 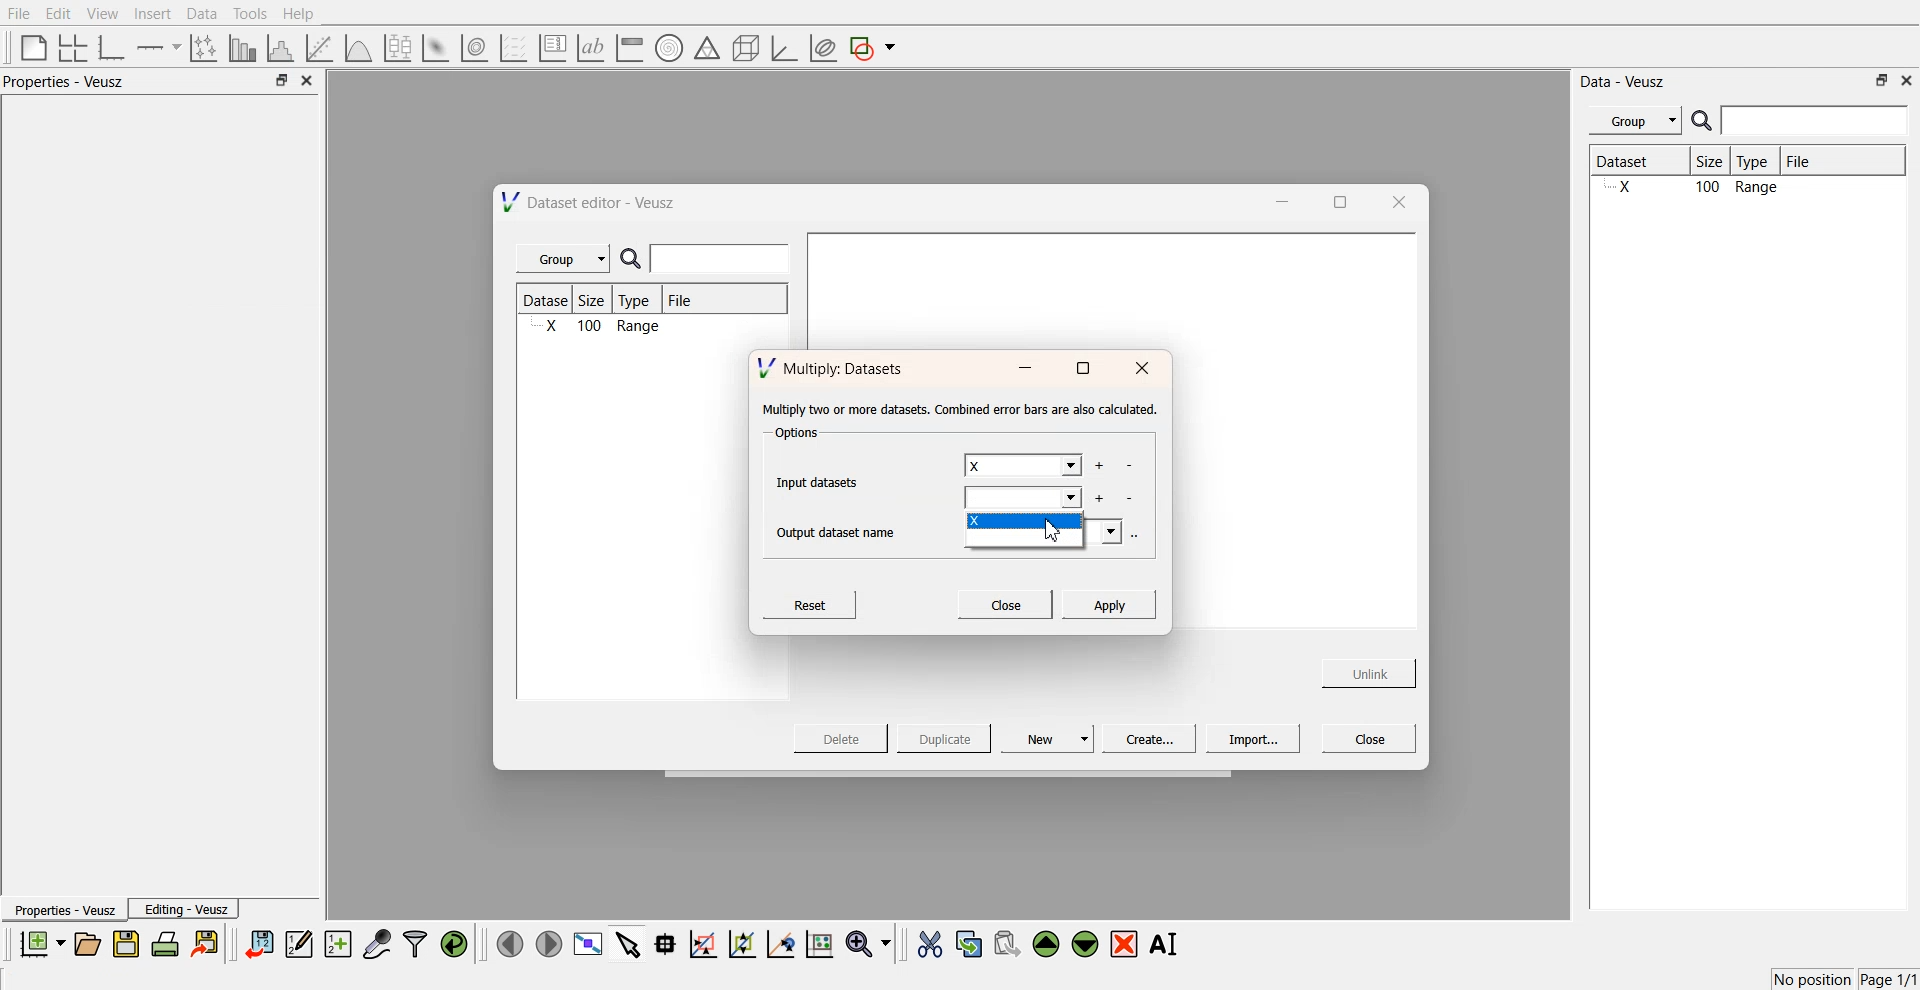 I want to click on zoom funtions, so click(x=868, y=945).